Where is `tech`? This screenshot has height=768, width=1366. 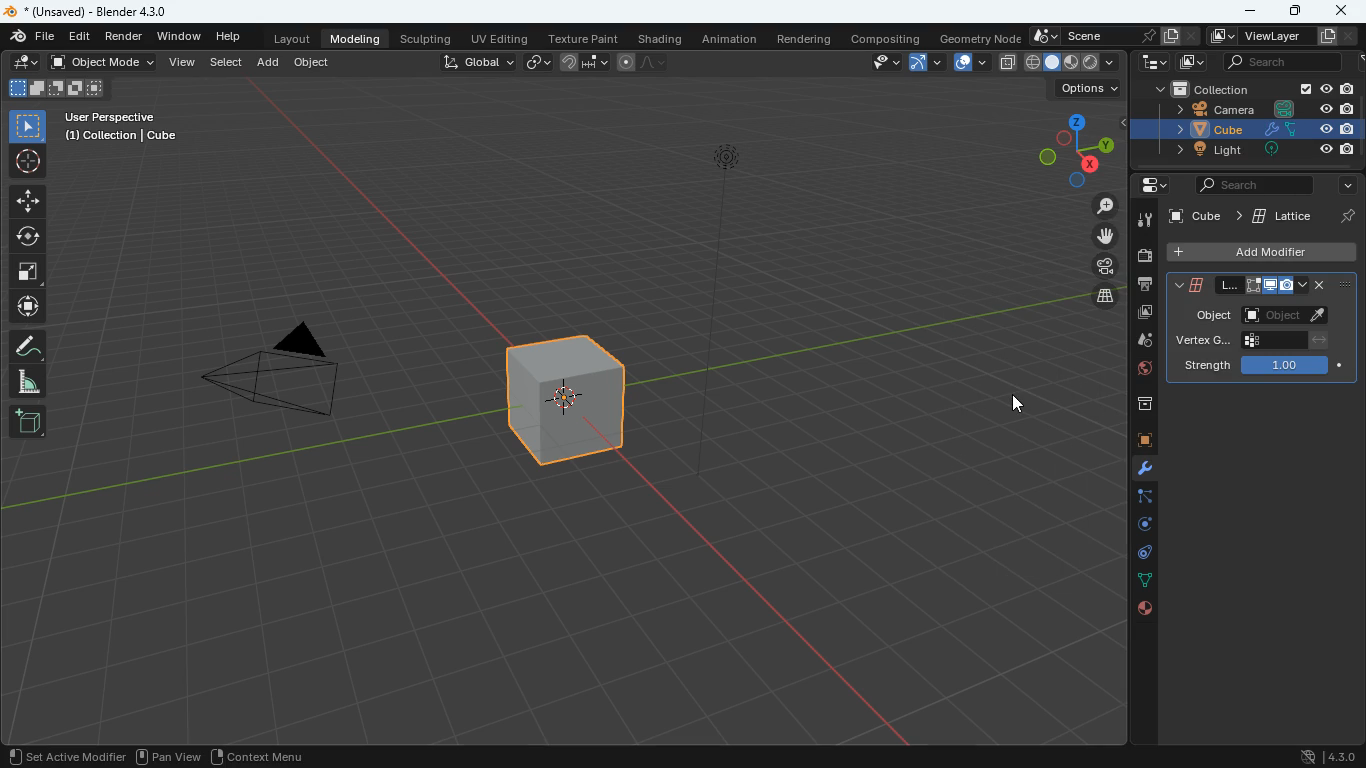
tech is located at coordinates (1155, 63).